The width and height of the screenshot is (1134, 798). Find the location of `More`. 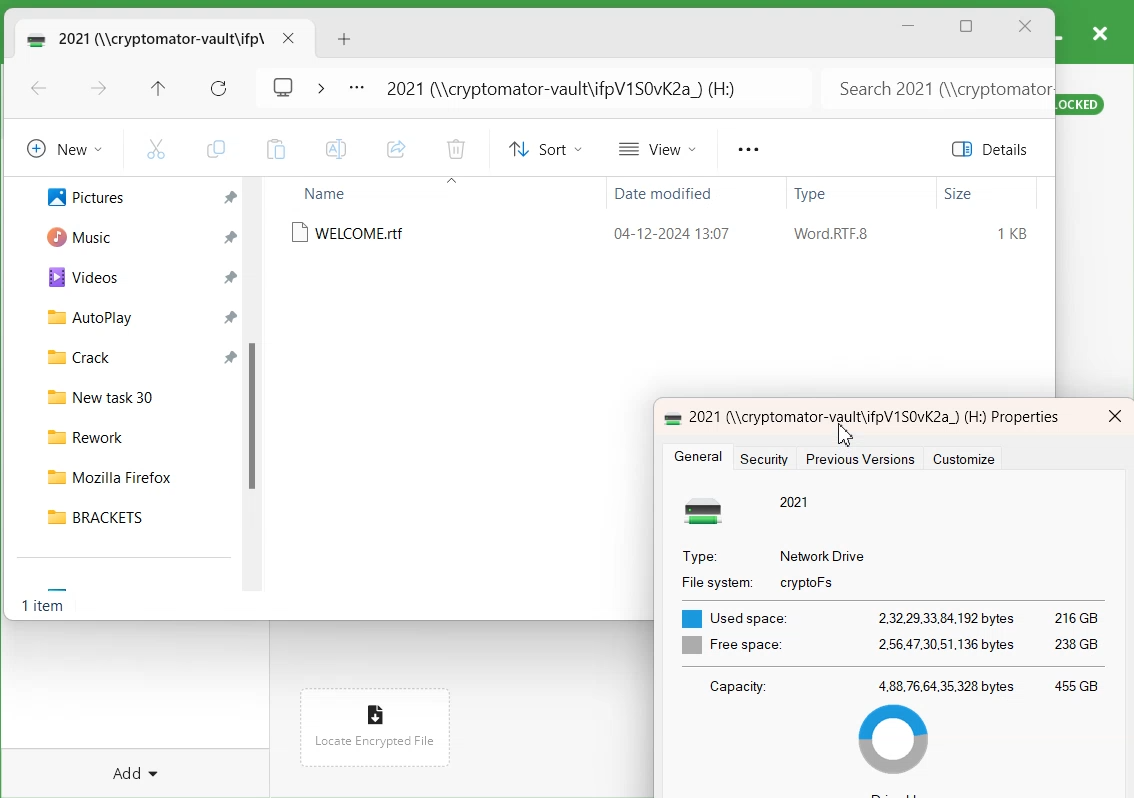

More is located at coordinates (747, 150).